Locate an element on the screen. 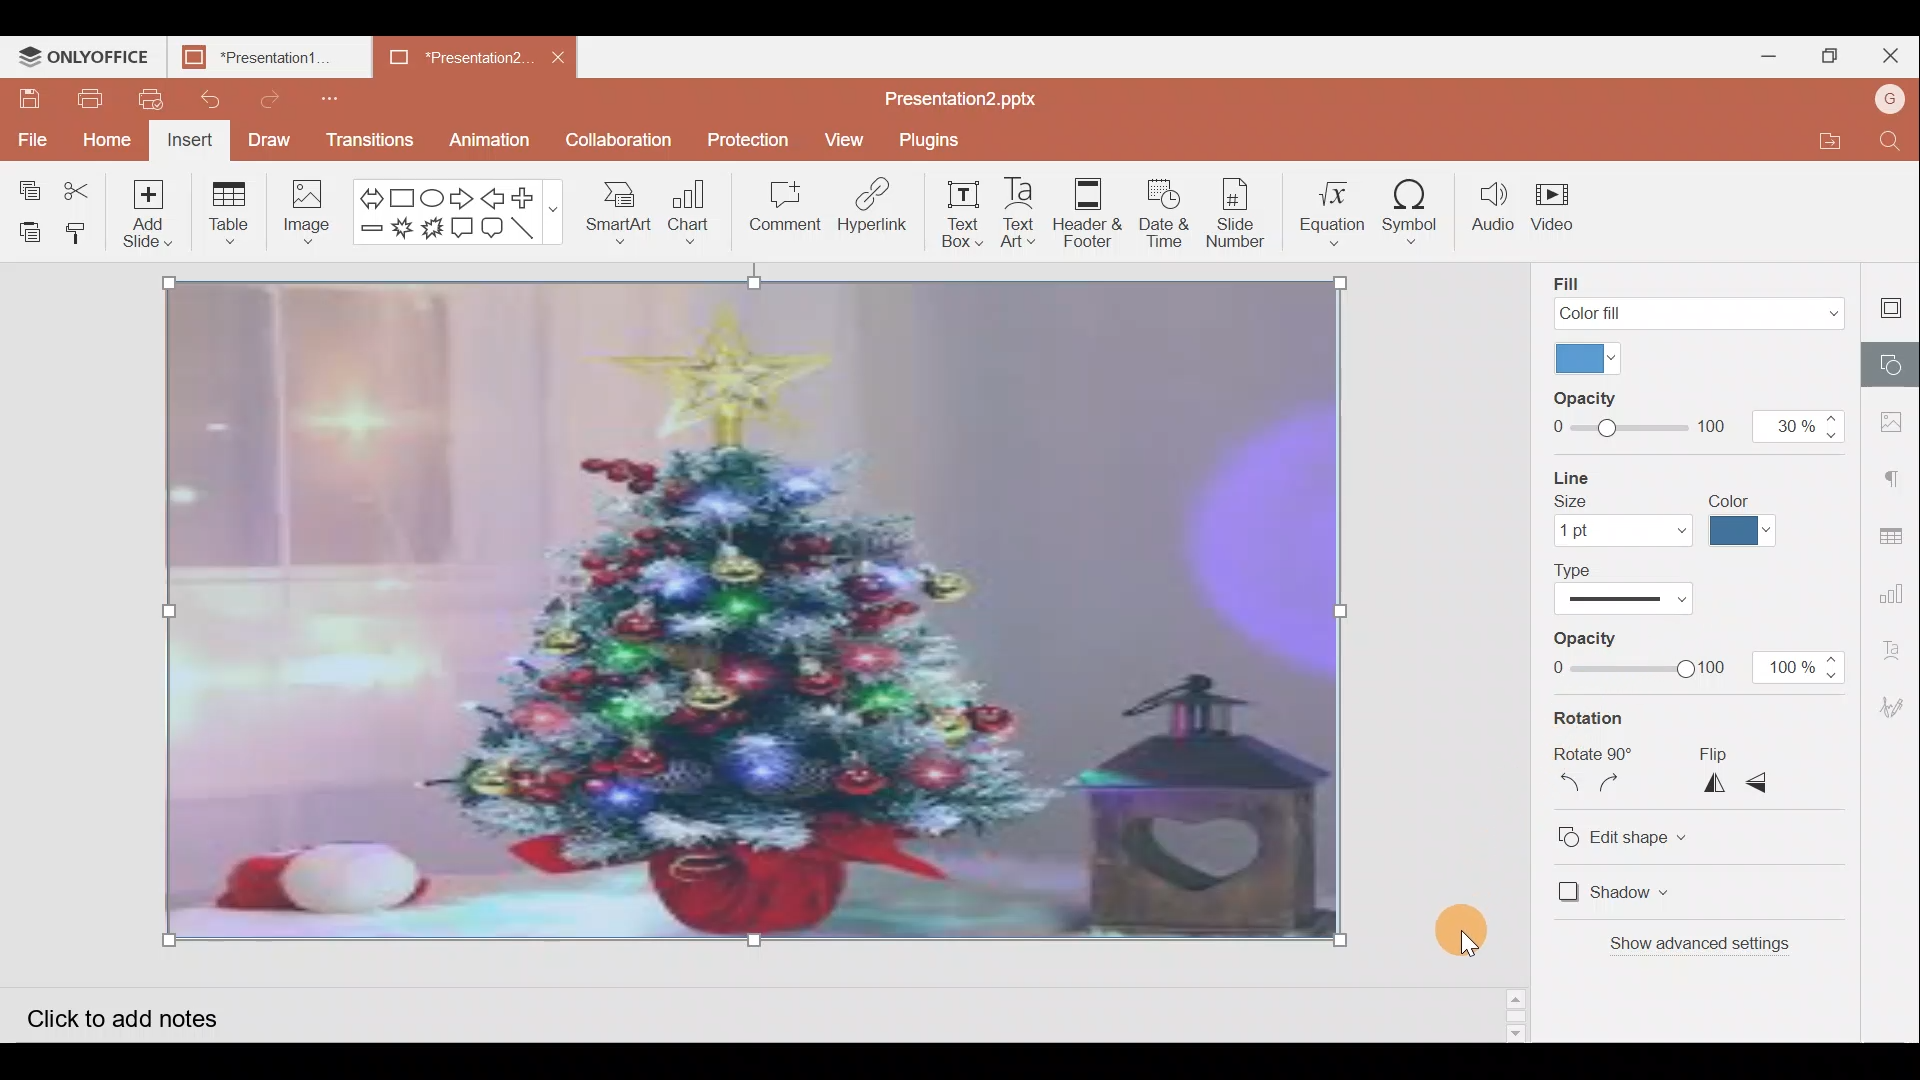 The height and width of the screenshot is (1080, 1920). Fill is located at coordinates (1692, 295).